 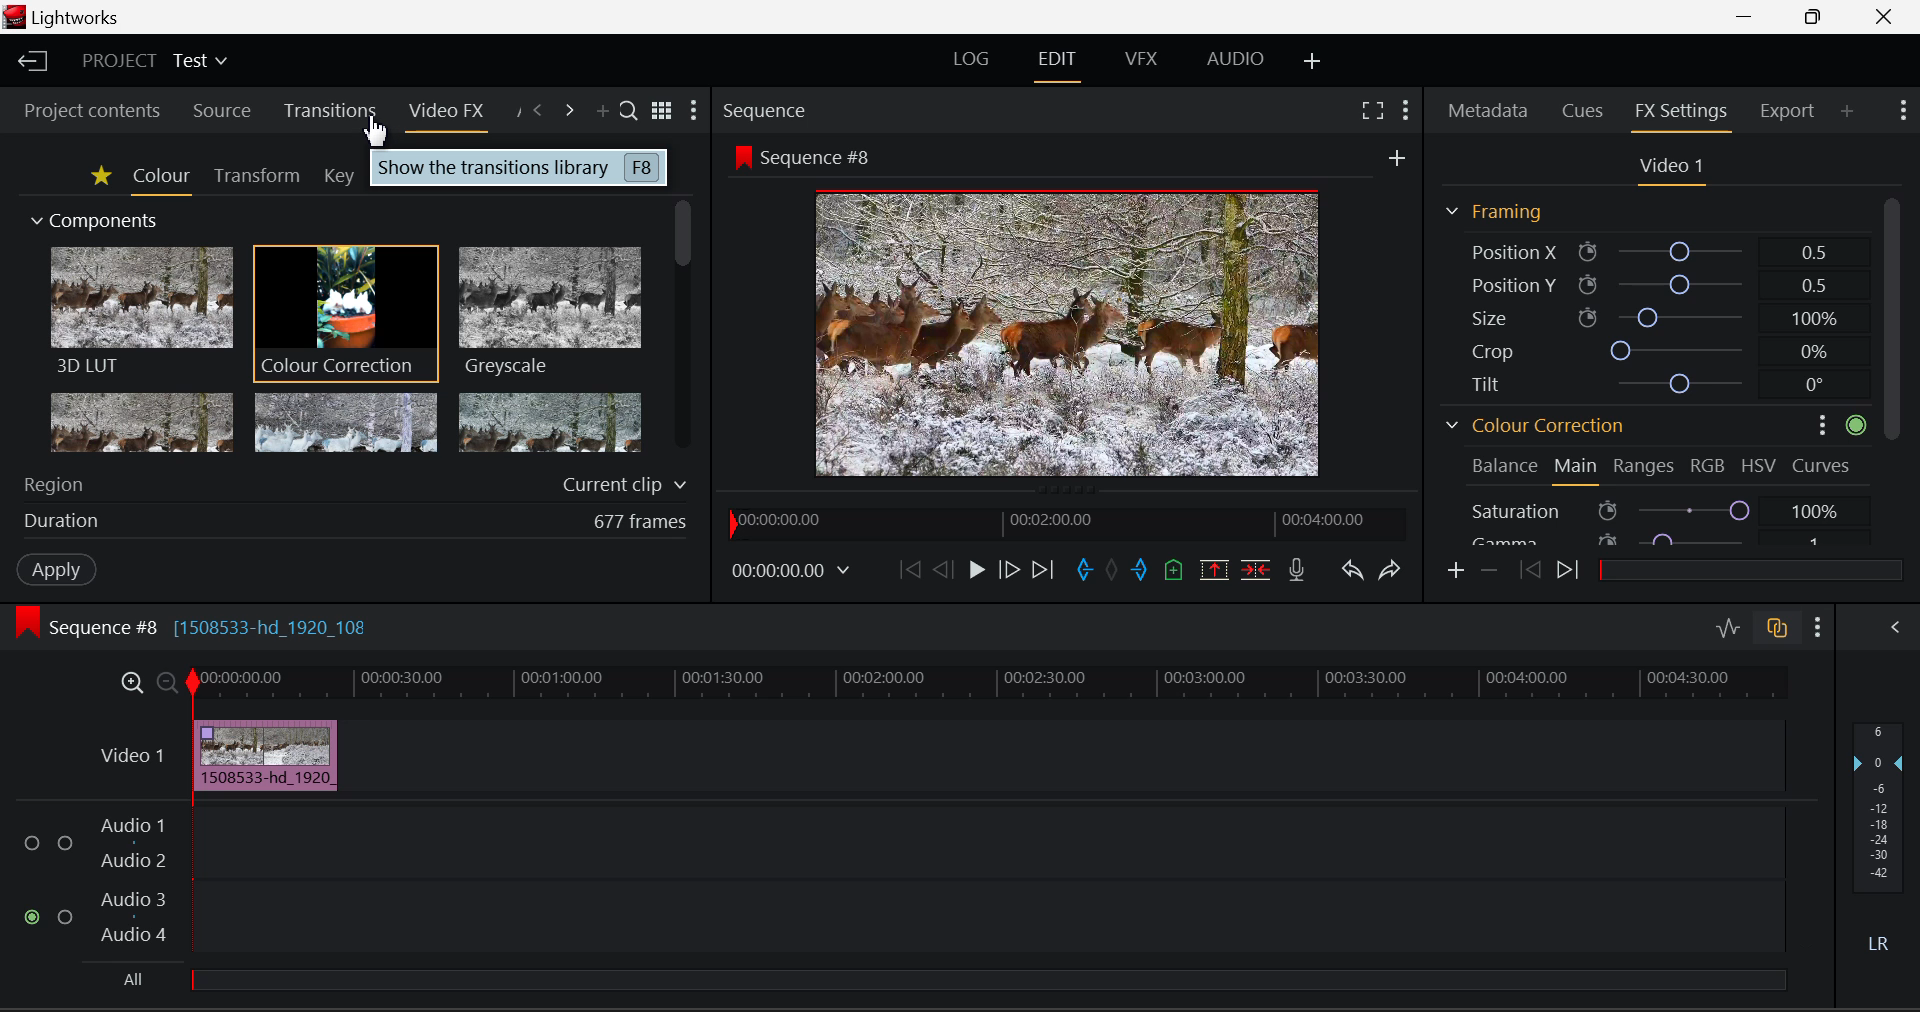 What do you see at coordinates (986, 840) in the screenshot?
I see `Audio Input Field` at bounding box center [986, 840].